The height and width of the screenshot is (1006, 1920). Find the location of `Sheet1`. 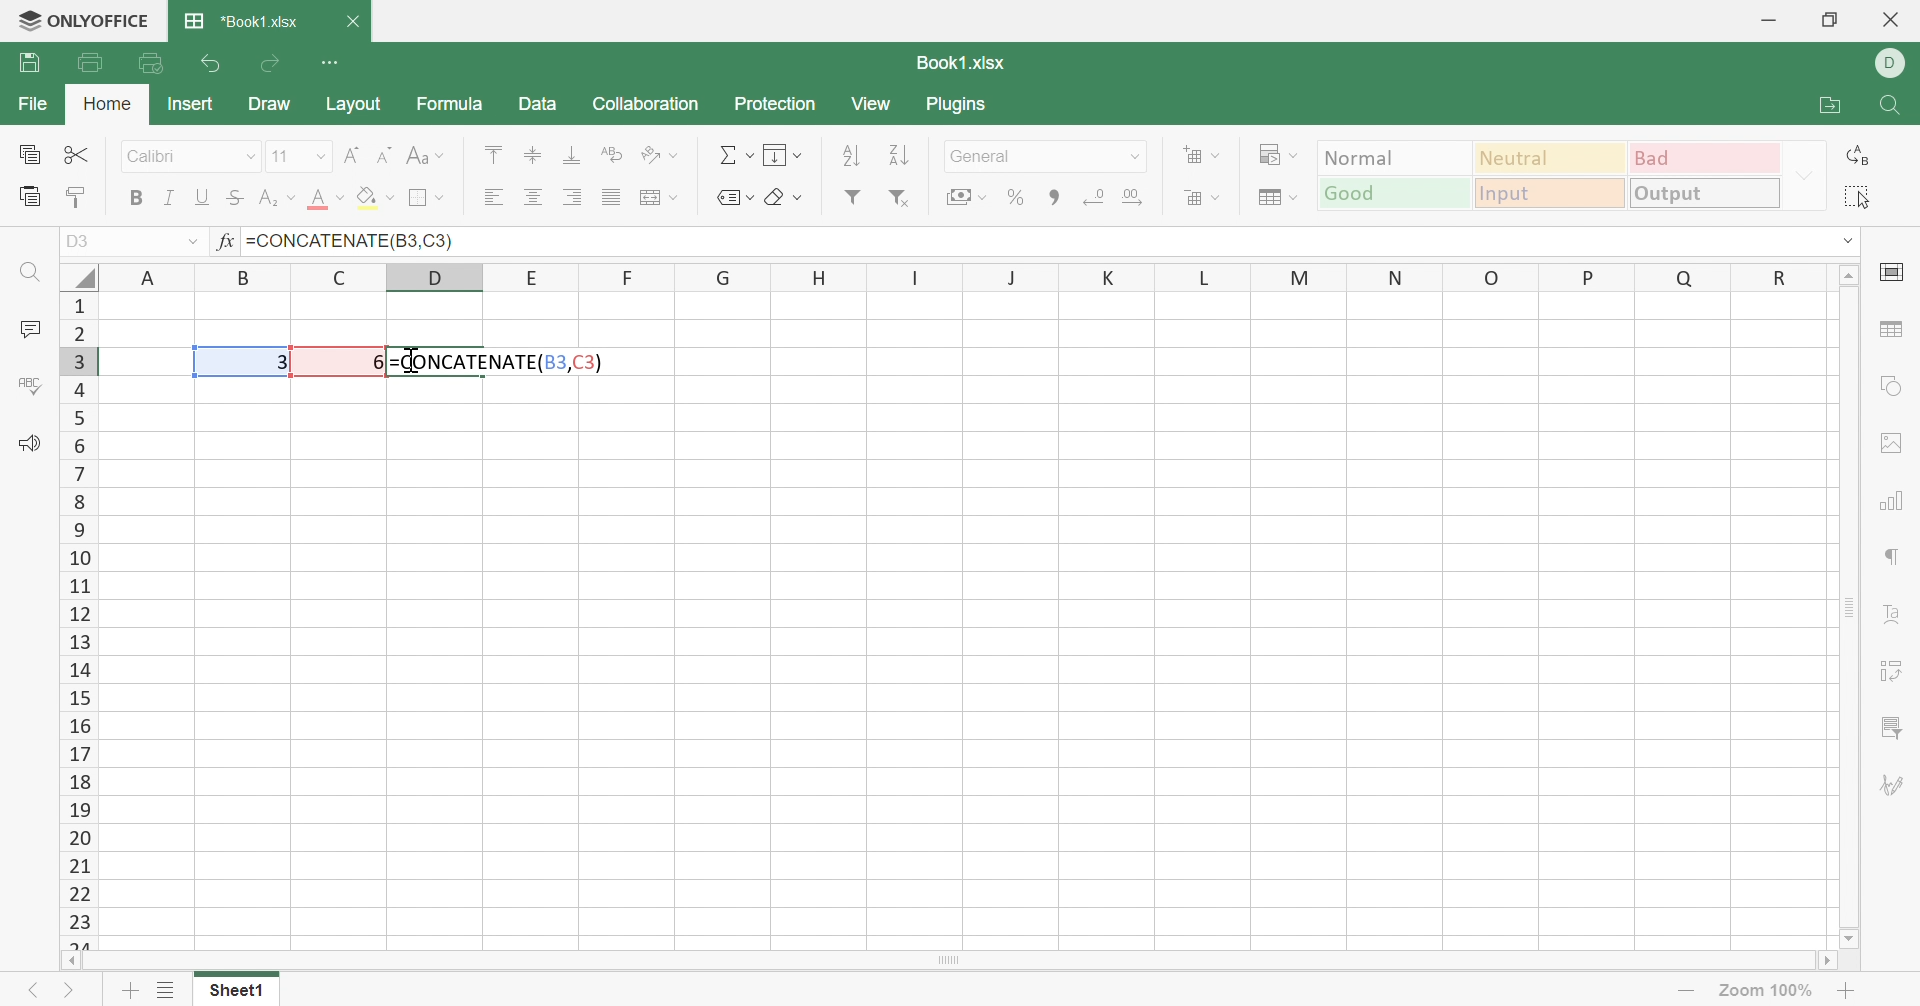

Sheet1 is located at coordinates (233, 993).